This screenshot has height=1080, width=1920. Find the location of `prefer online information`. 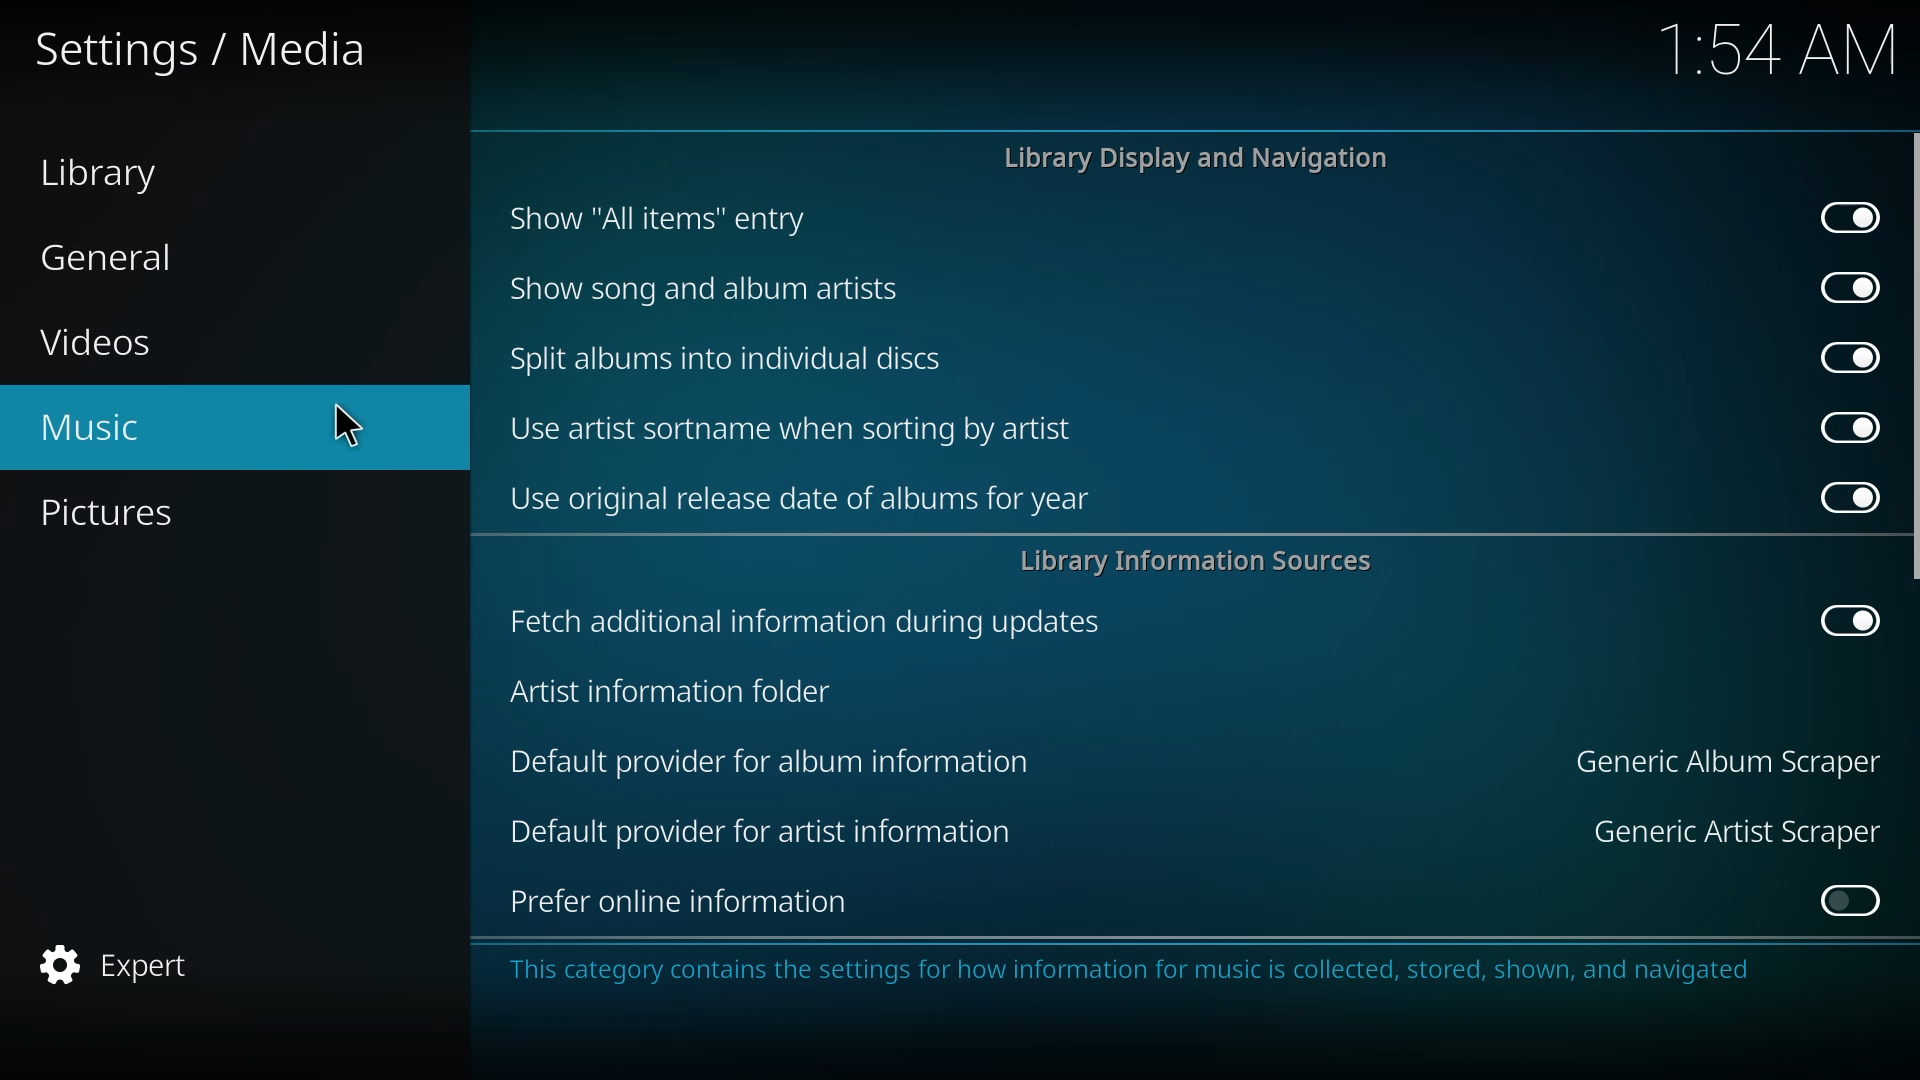

prefer online information is located at coordinates (684, 902).